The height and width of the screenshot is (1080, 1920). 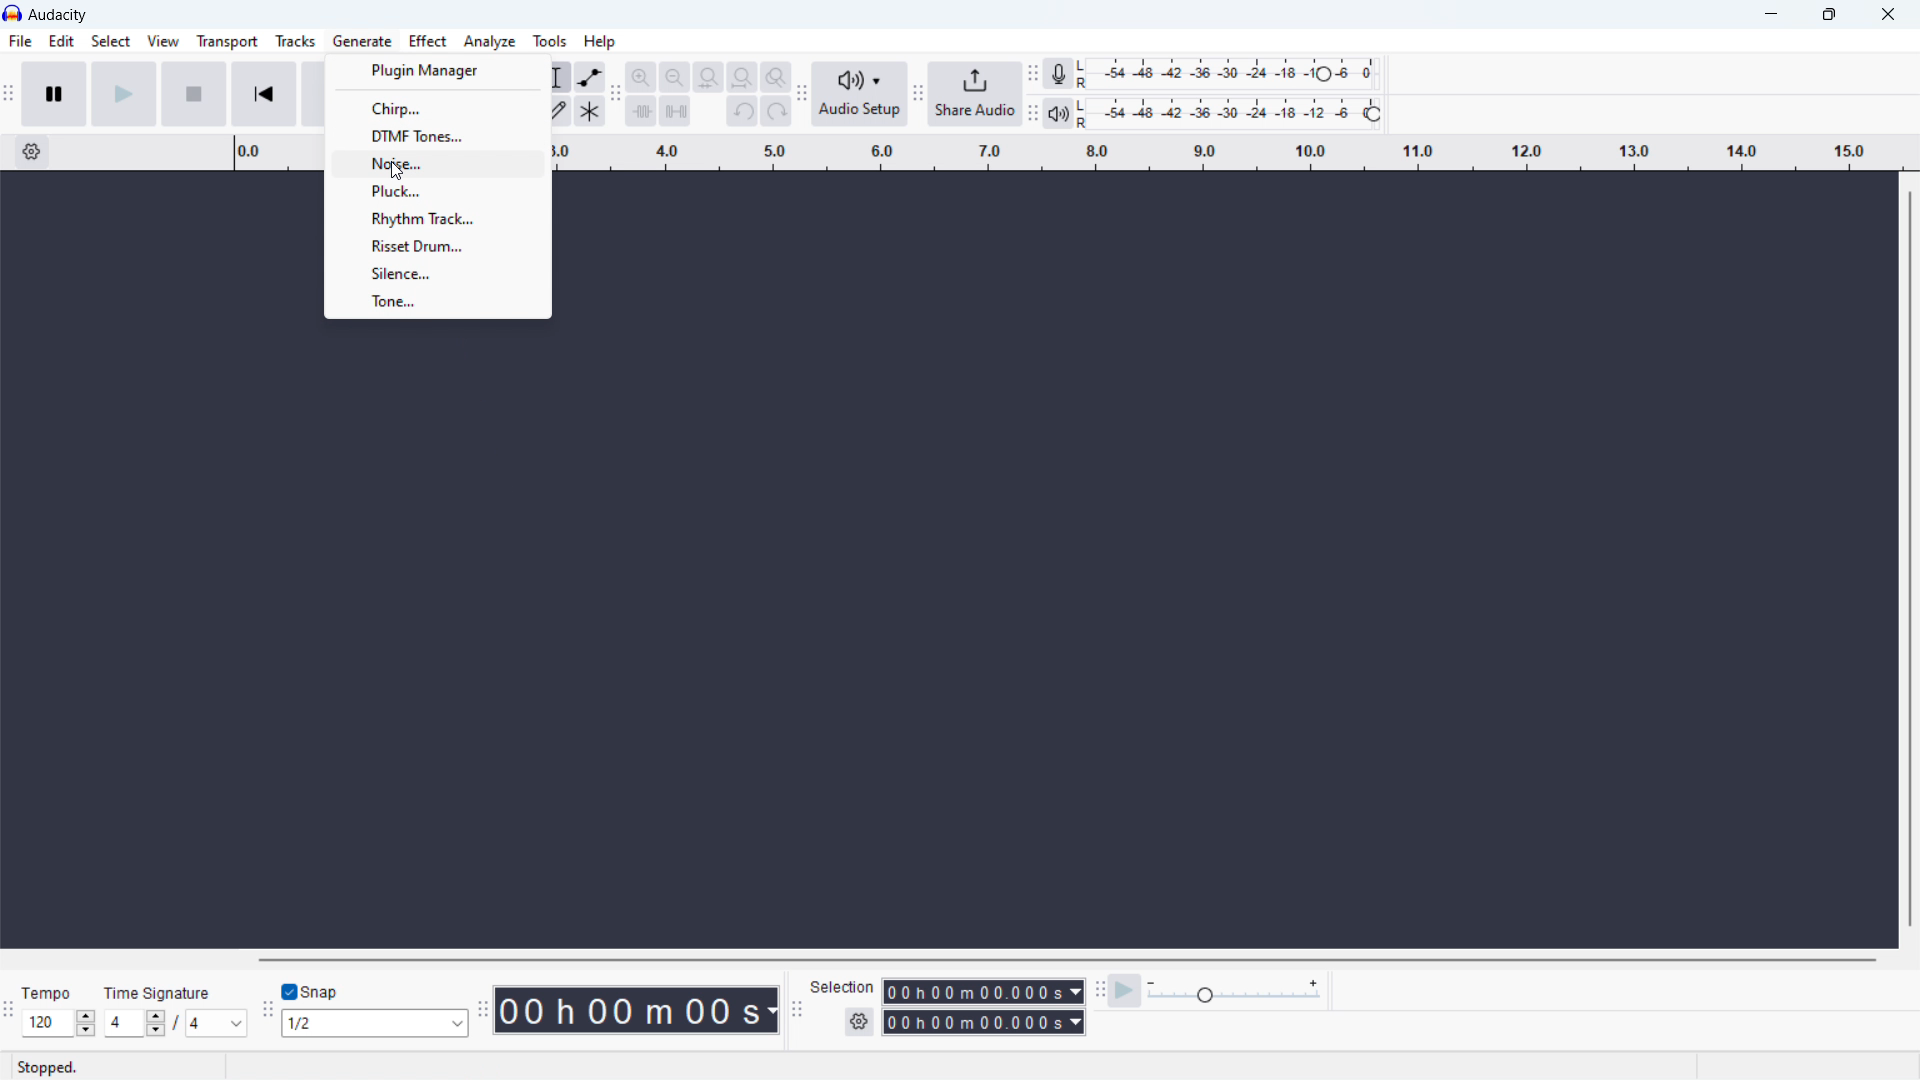 I want to click on edit toolbar, so click(x=617, y=93).